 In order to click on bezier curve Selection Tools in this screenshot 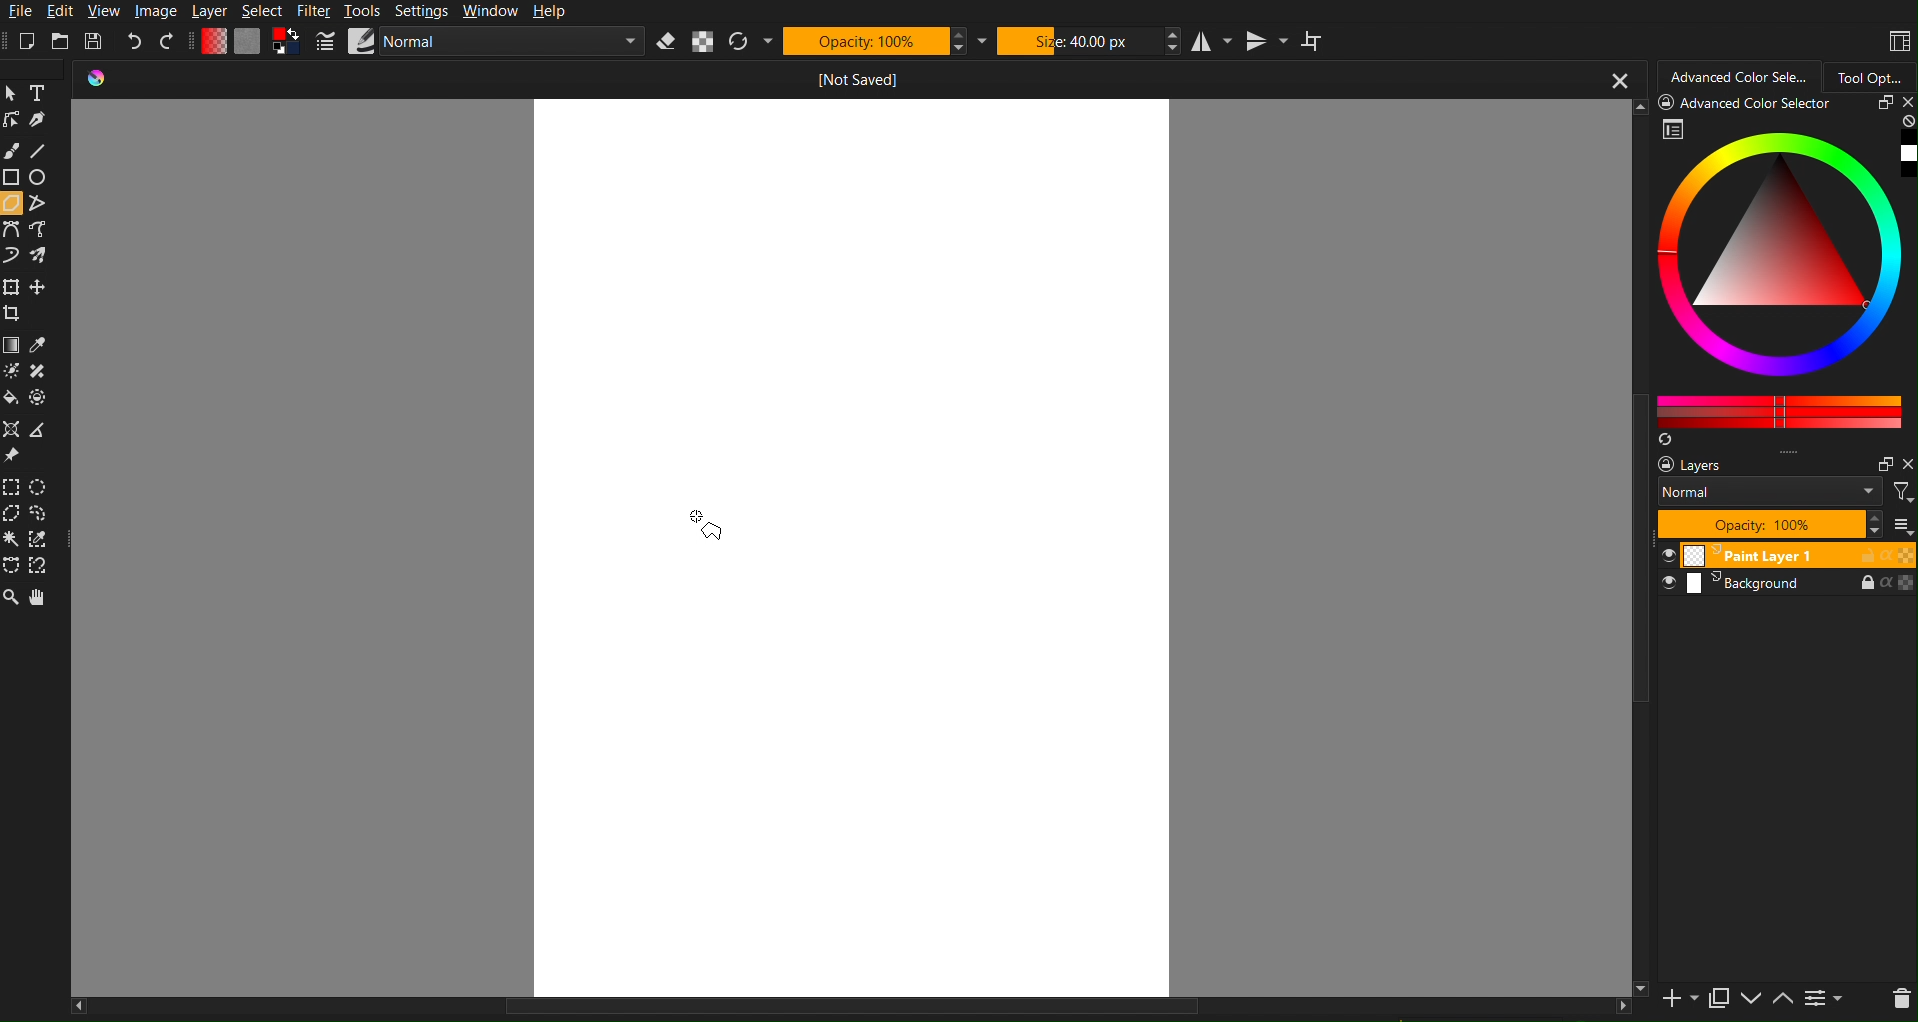, I will do `click(14, 567)`.